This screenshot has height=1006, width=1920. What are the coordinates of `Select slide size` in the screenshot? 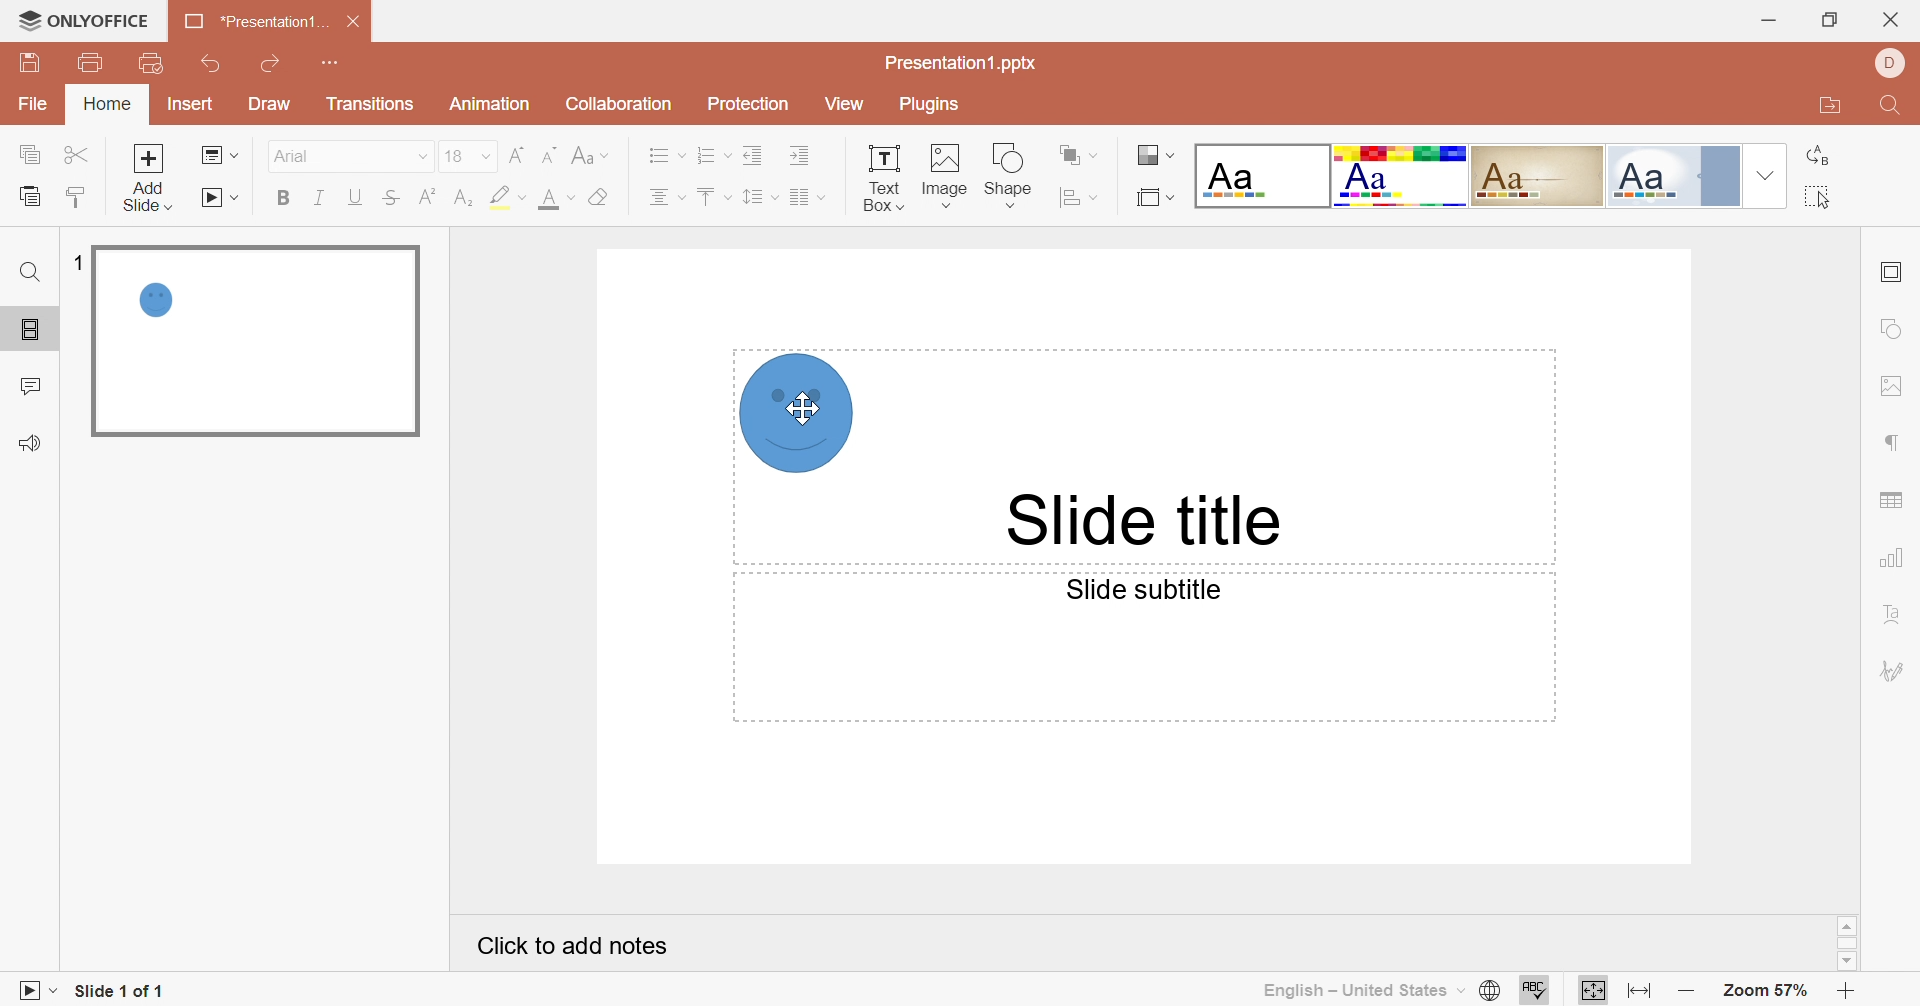 It's located at (1155, 198).